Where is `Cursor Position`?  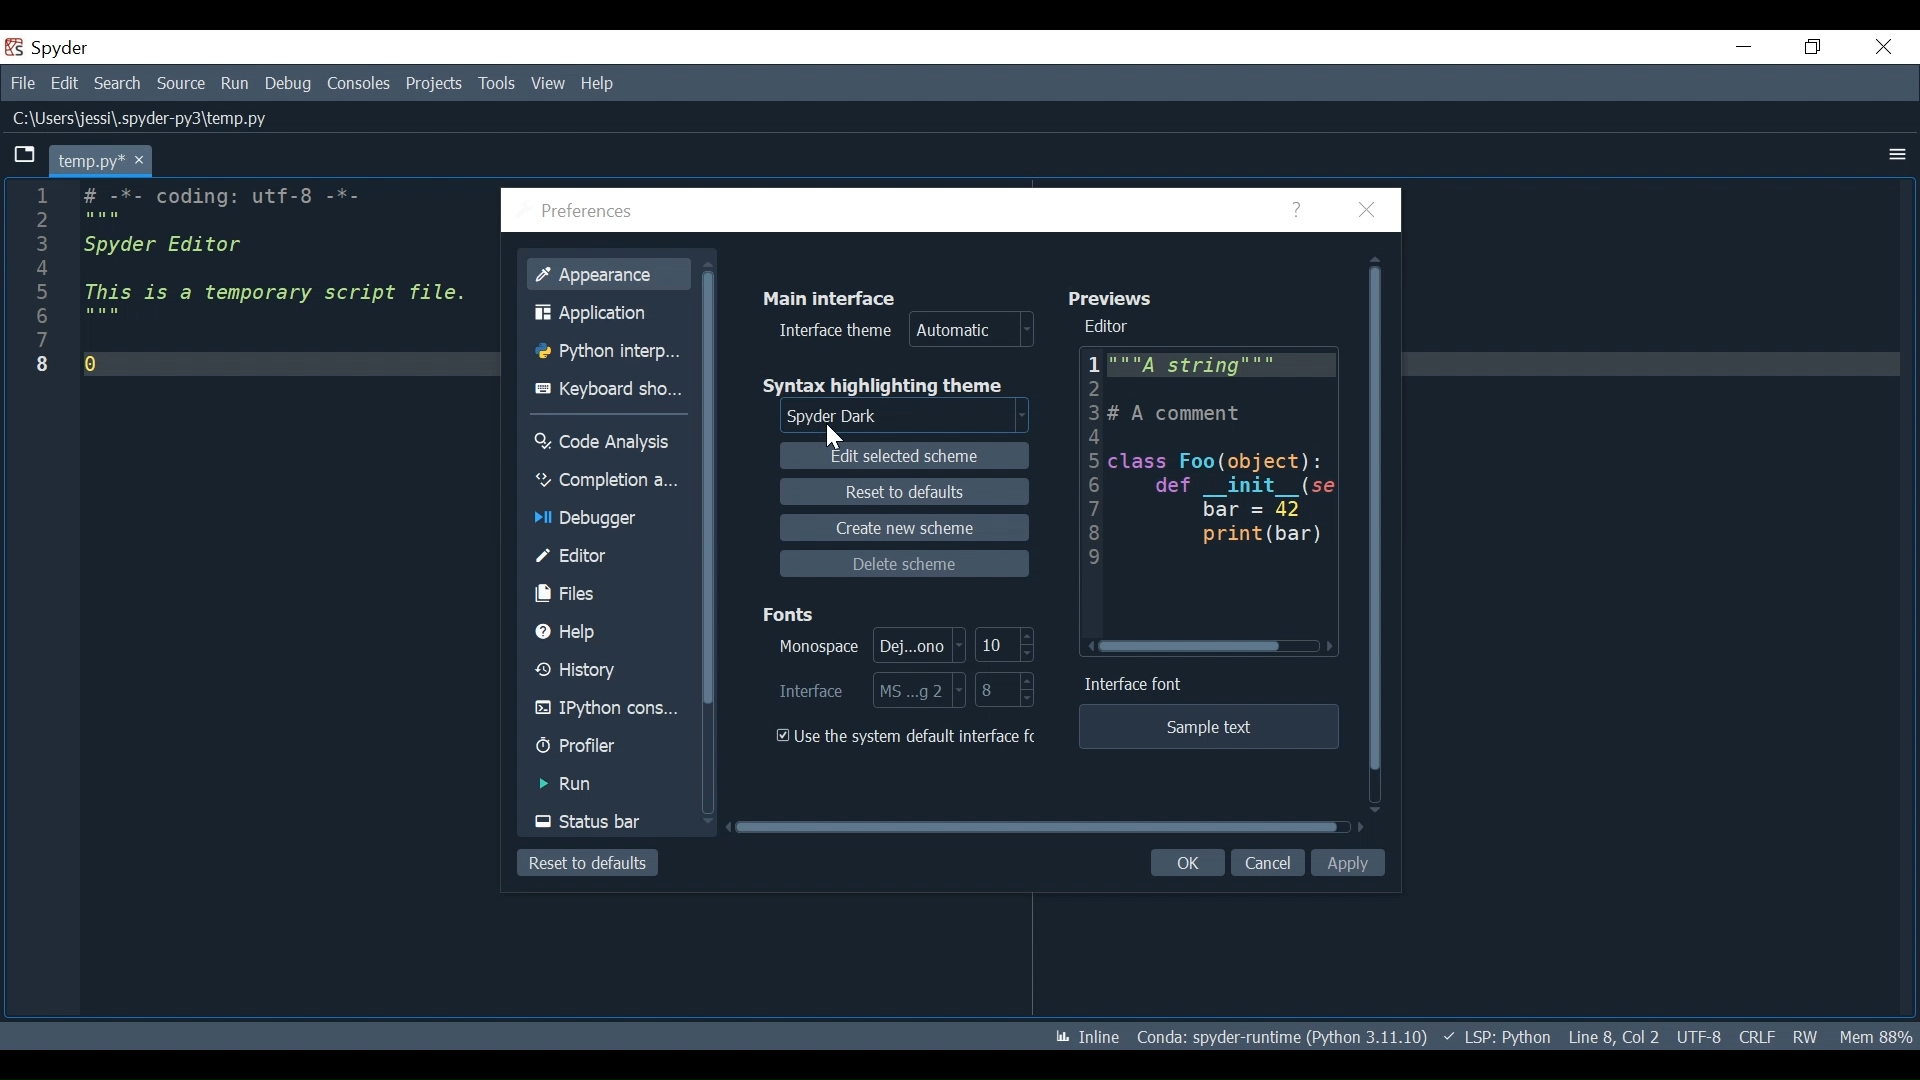
Cursor Position is located at coordinates (1612, 1037).